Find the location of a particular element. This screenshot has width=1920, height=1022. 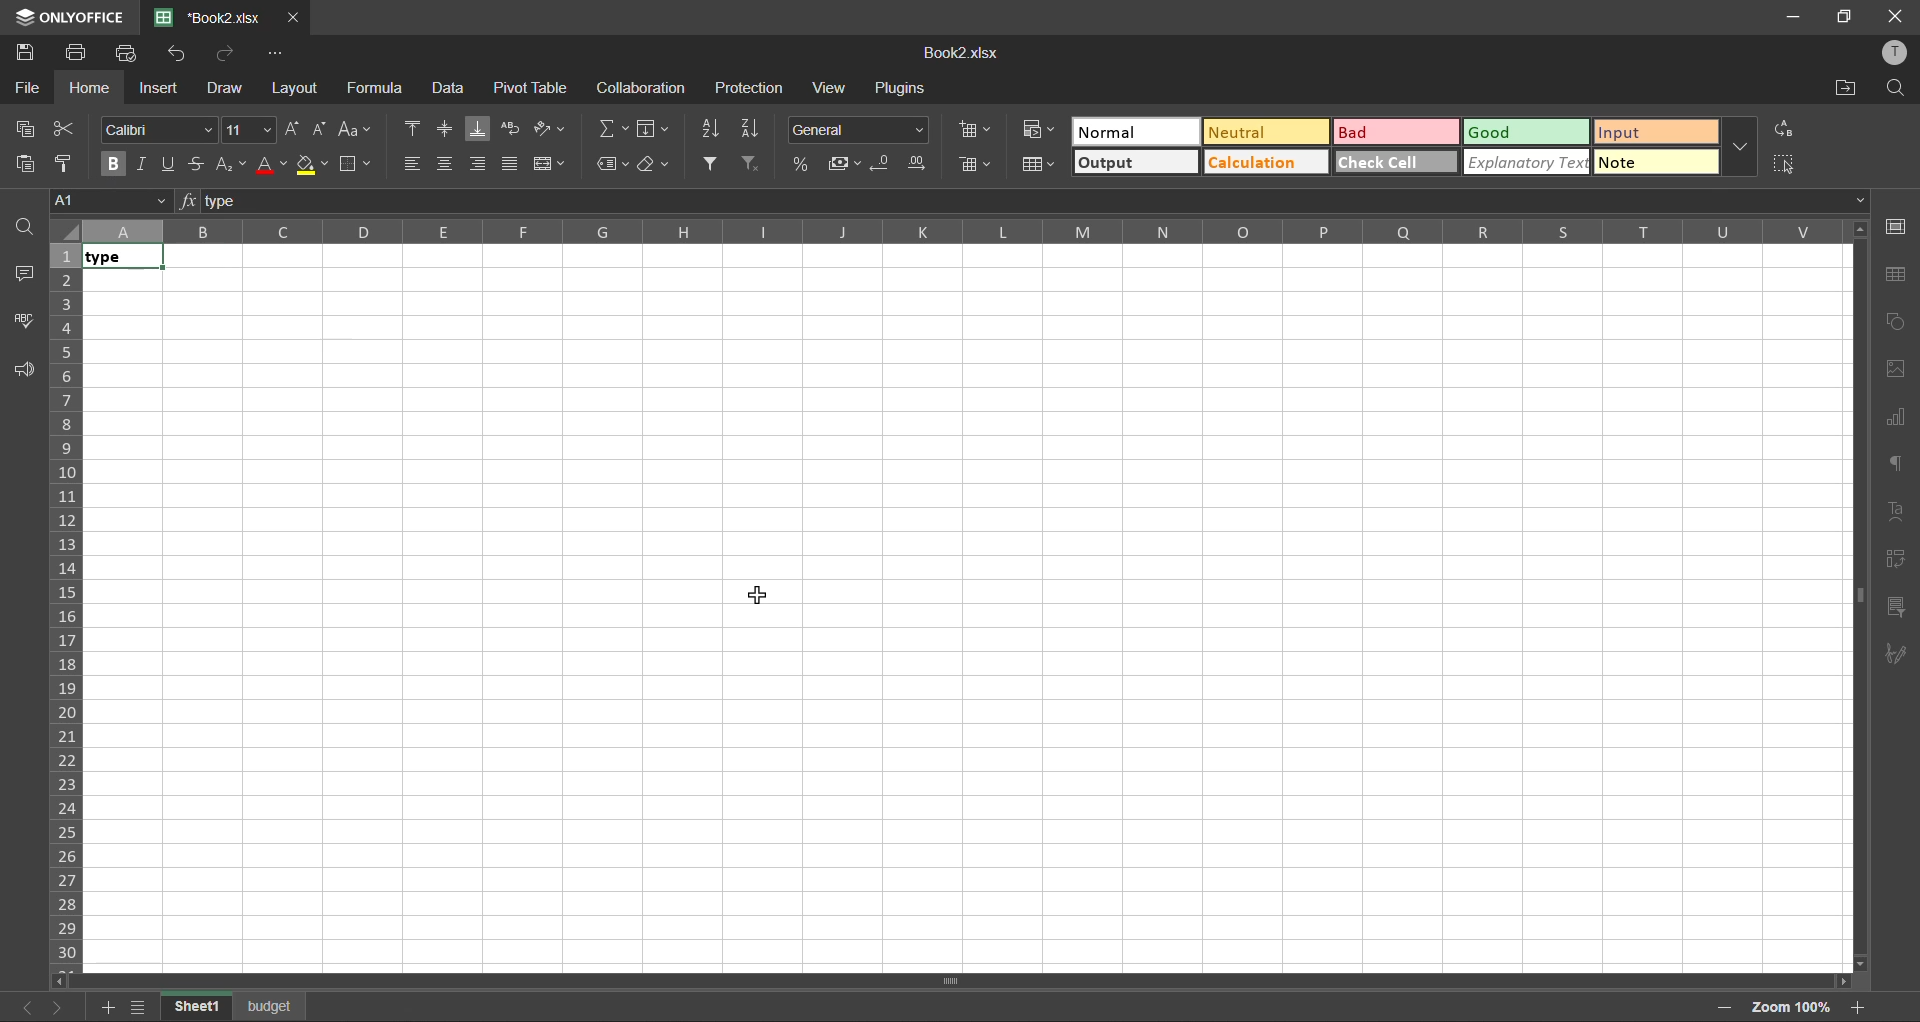

underline is located at coordinates (166, 166).